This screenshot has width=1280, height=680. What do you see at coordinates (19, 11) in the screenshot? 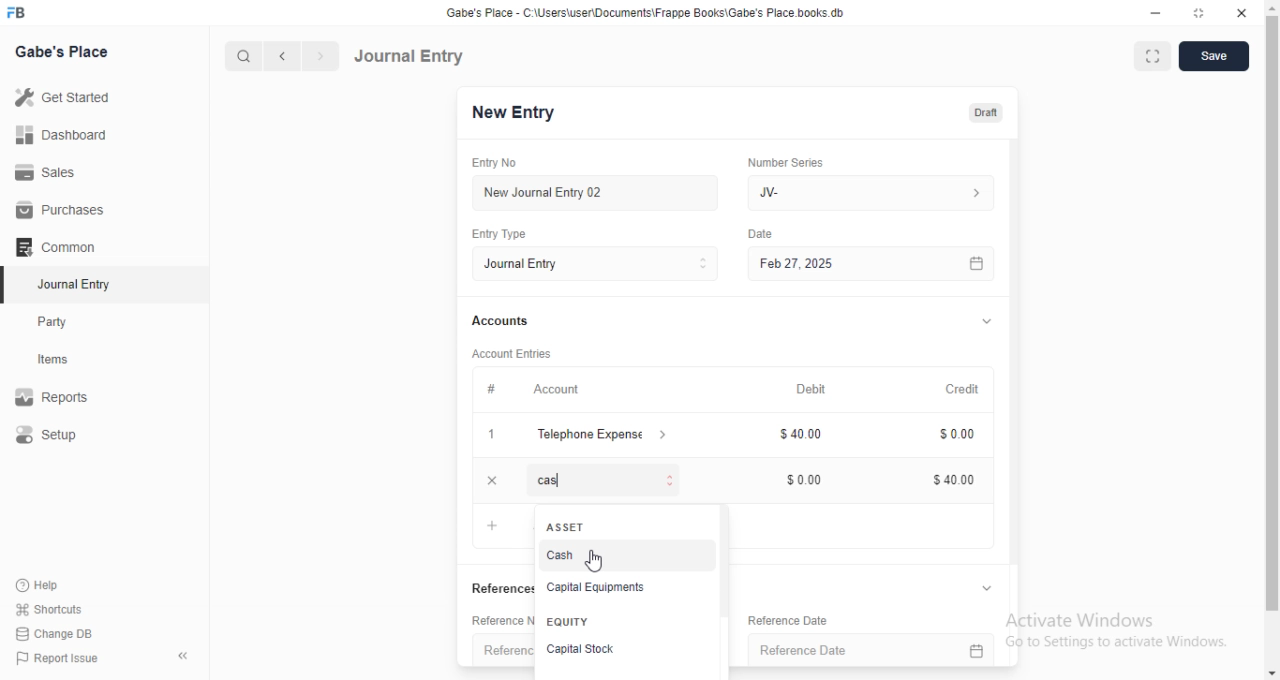
I see `FB` at bounding box center [19, 11].